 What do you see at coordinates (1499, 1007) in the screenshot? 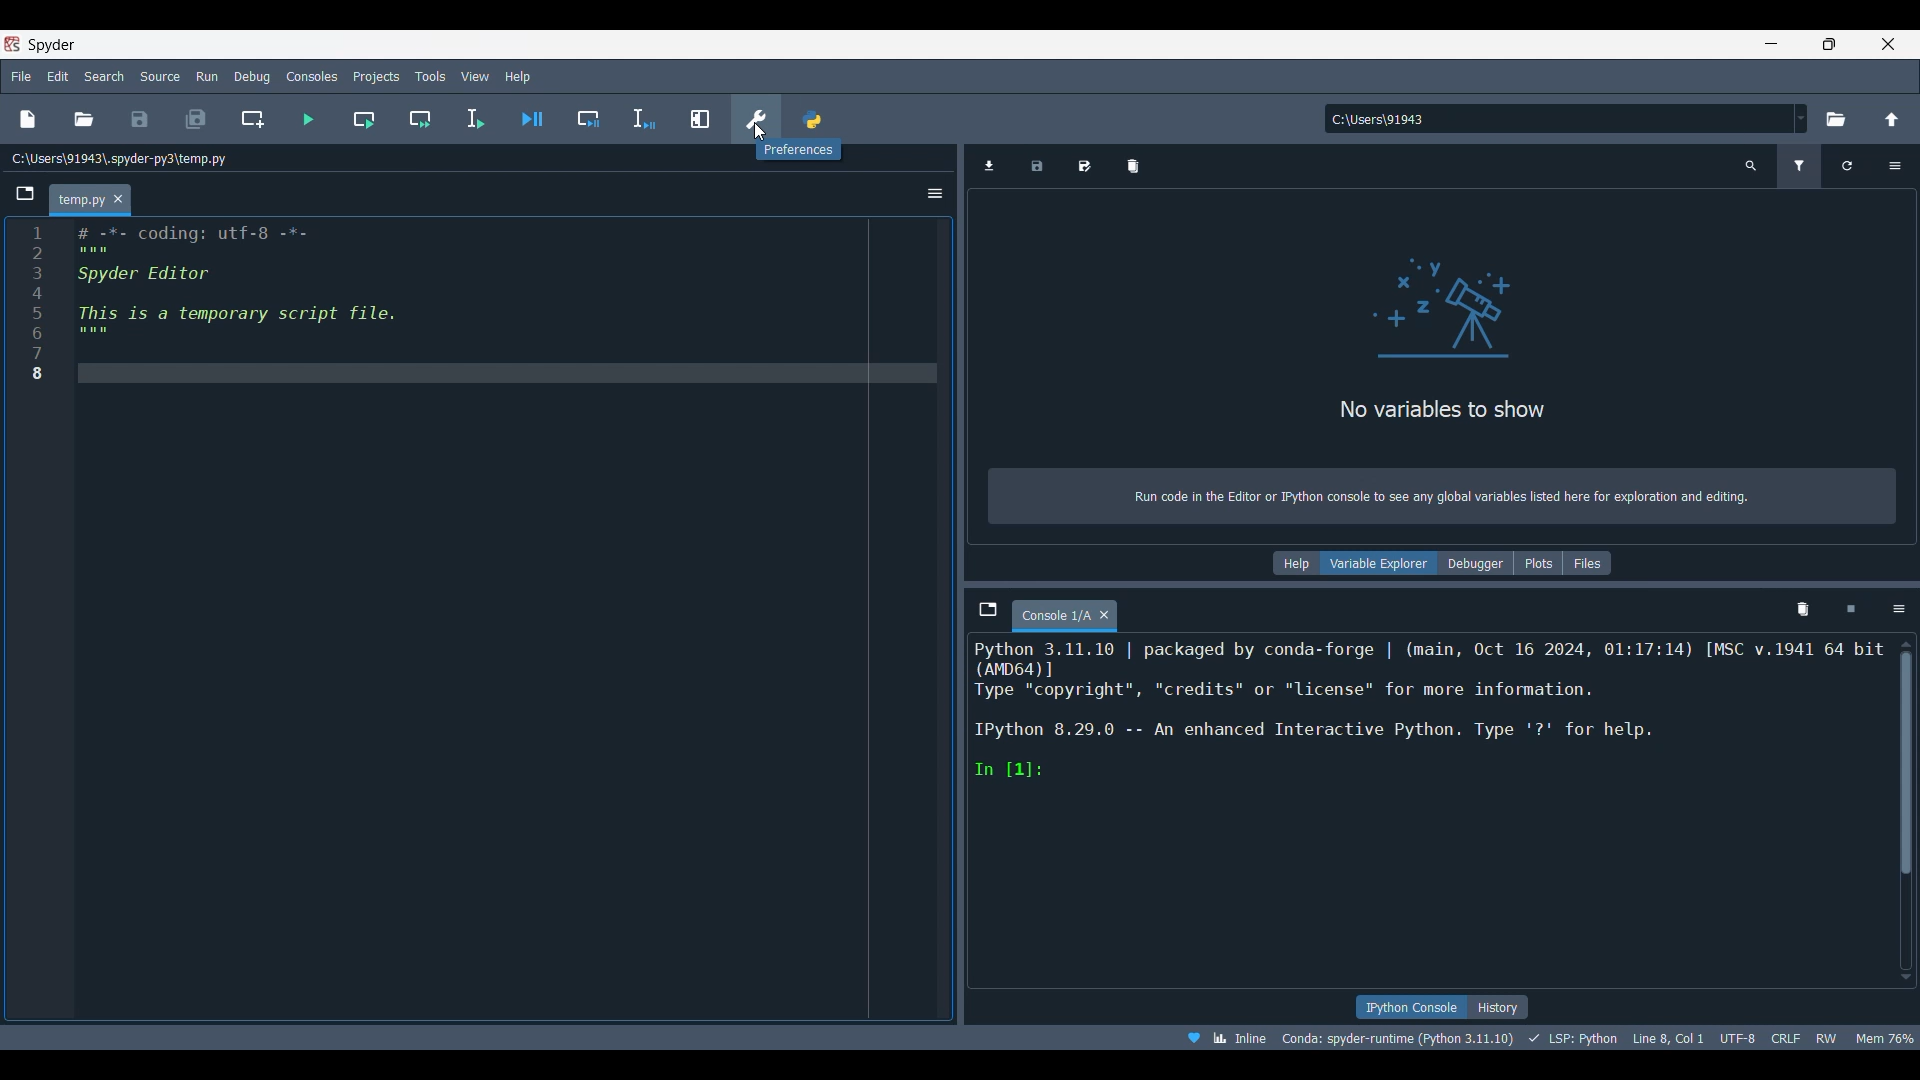
I see `History` at bounding box center [1499, 1007].